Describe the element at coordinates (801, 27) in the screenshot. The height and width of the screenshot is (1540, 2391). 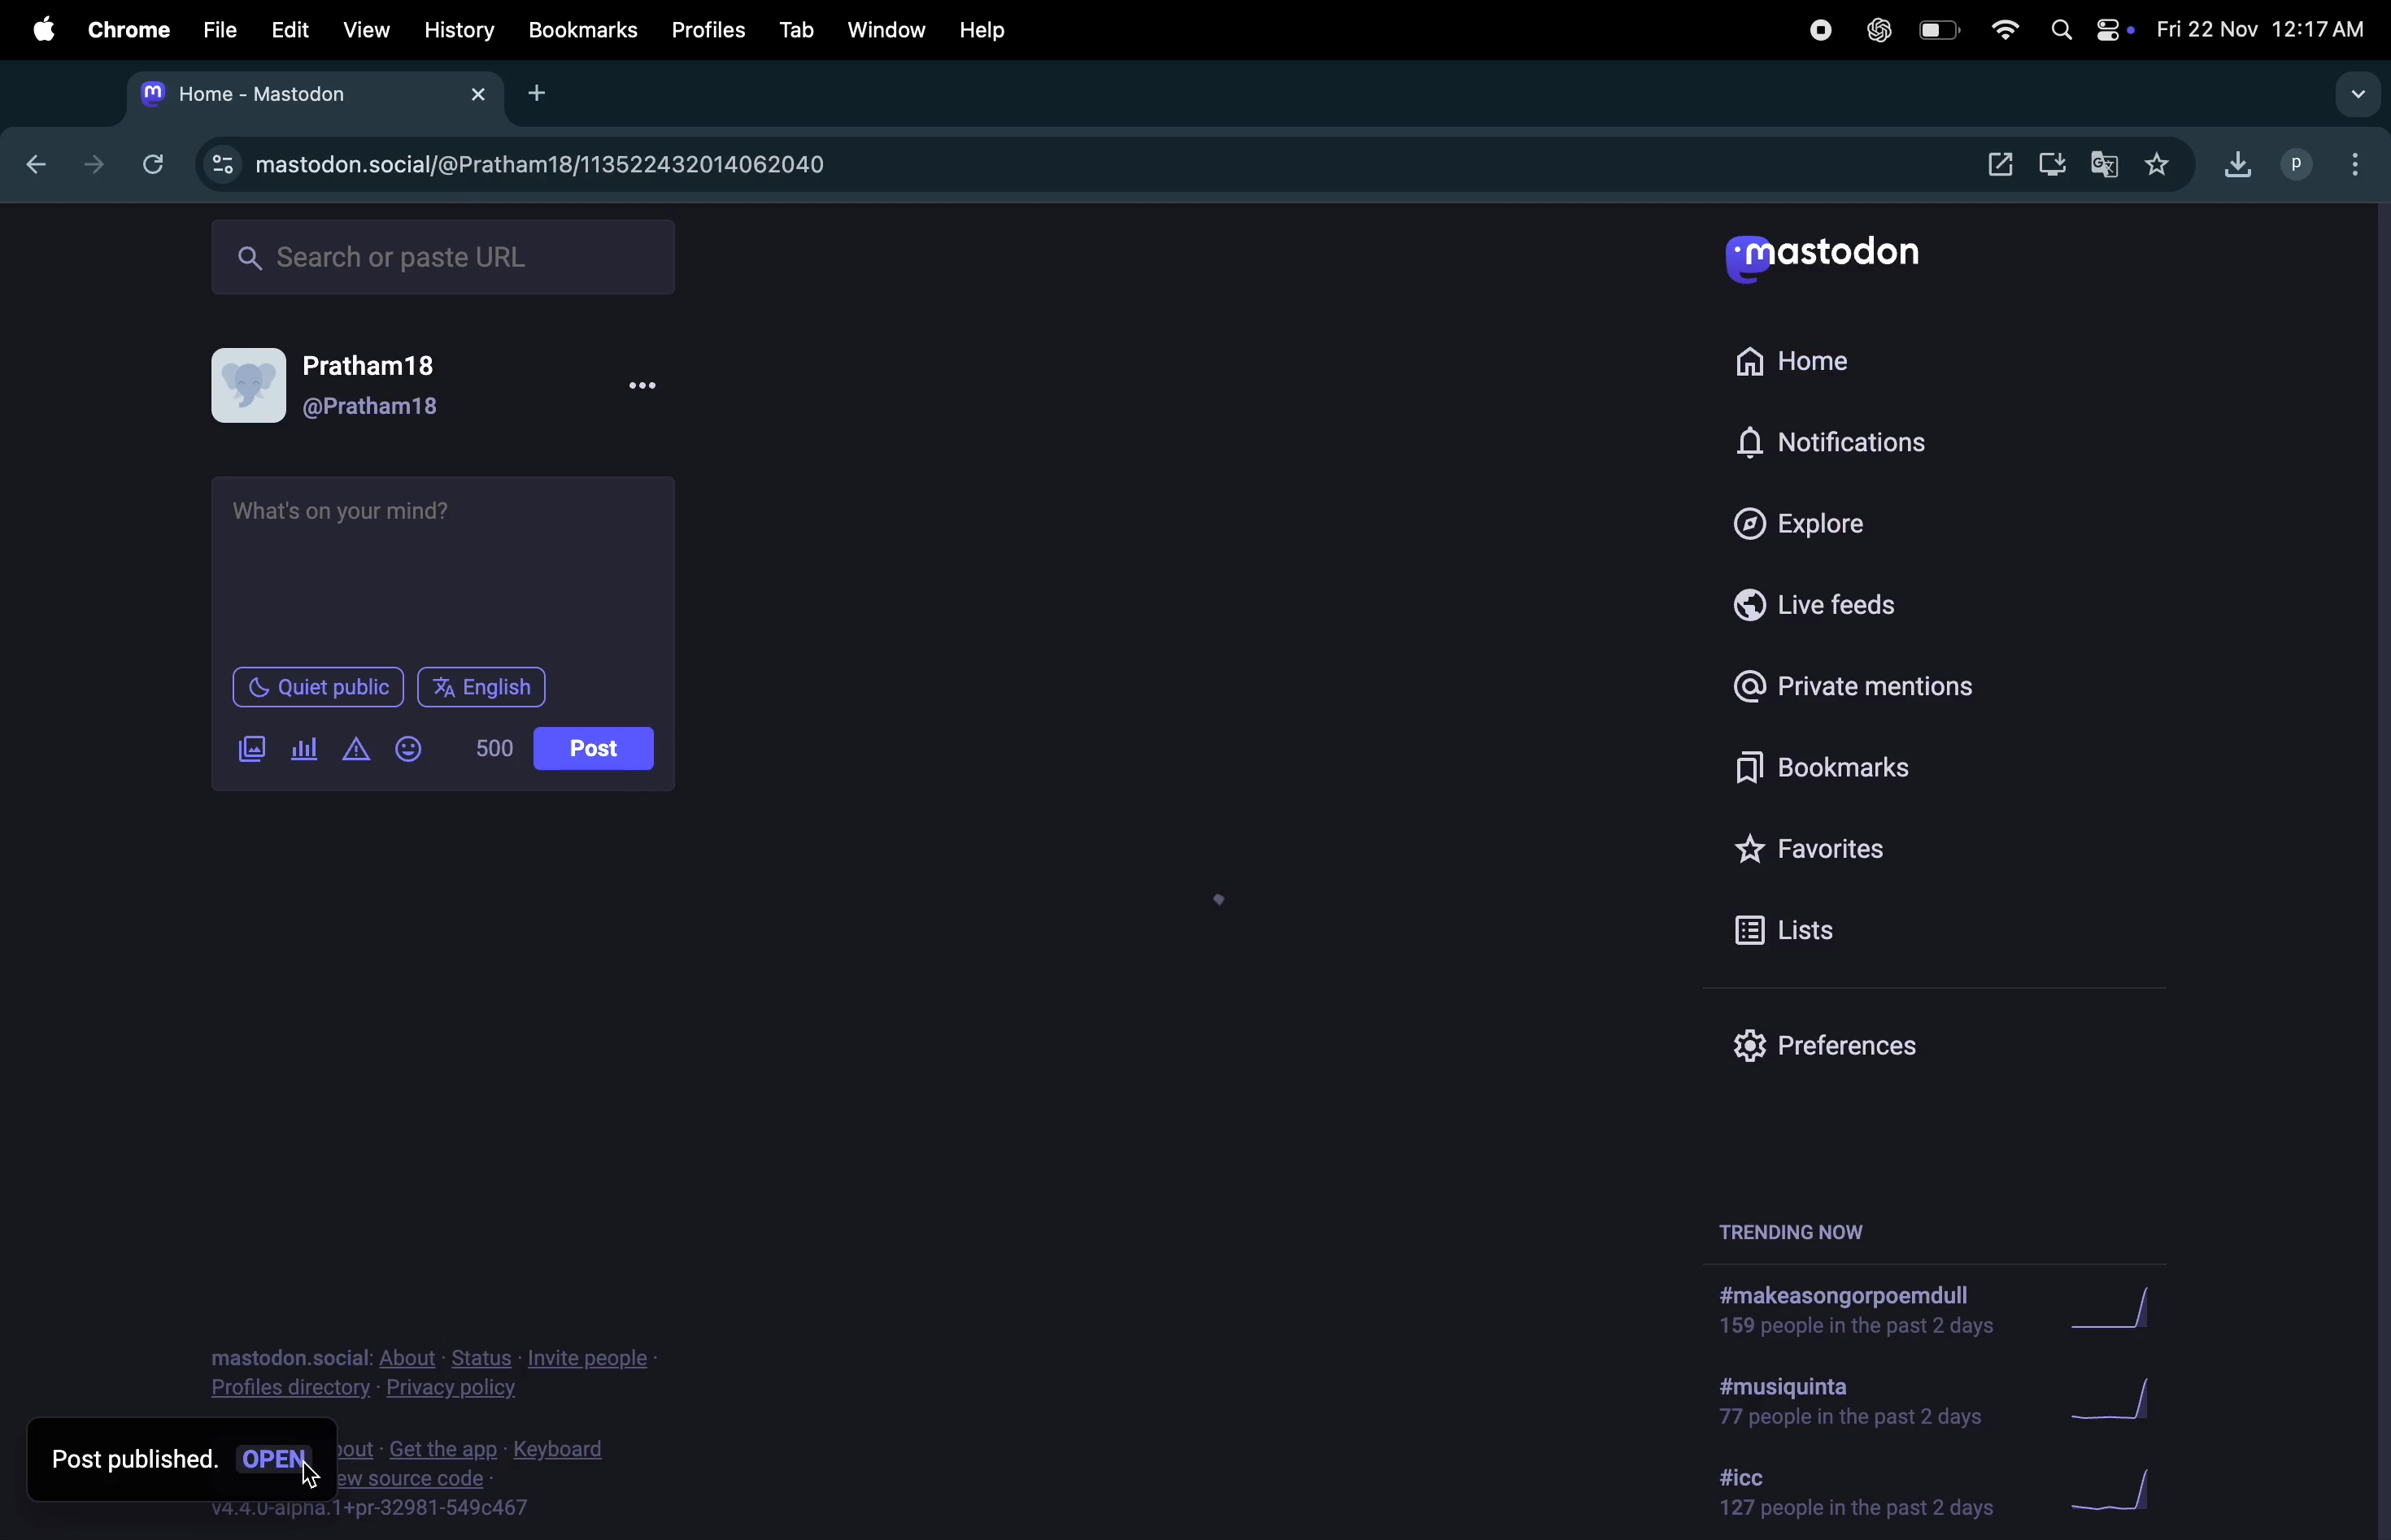
I see `tab` at that location.